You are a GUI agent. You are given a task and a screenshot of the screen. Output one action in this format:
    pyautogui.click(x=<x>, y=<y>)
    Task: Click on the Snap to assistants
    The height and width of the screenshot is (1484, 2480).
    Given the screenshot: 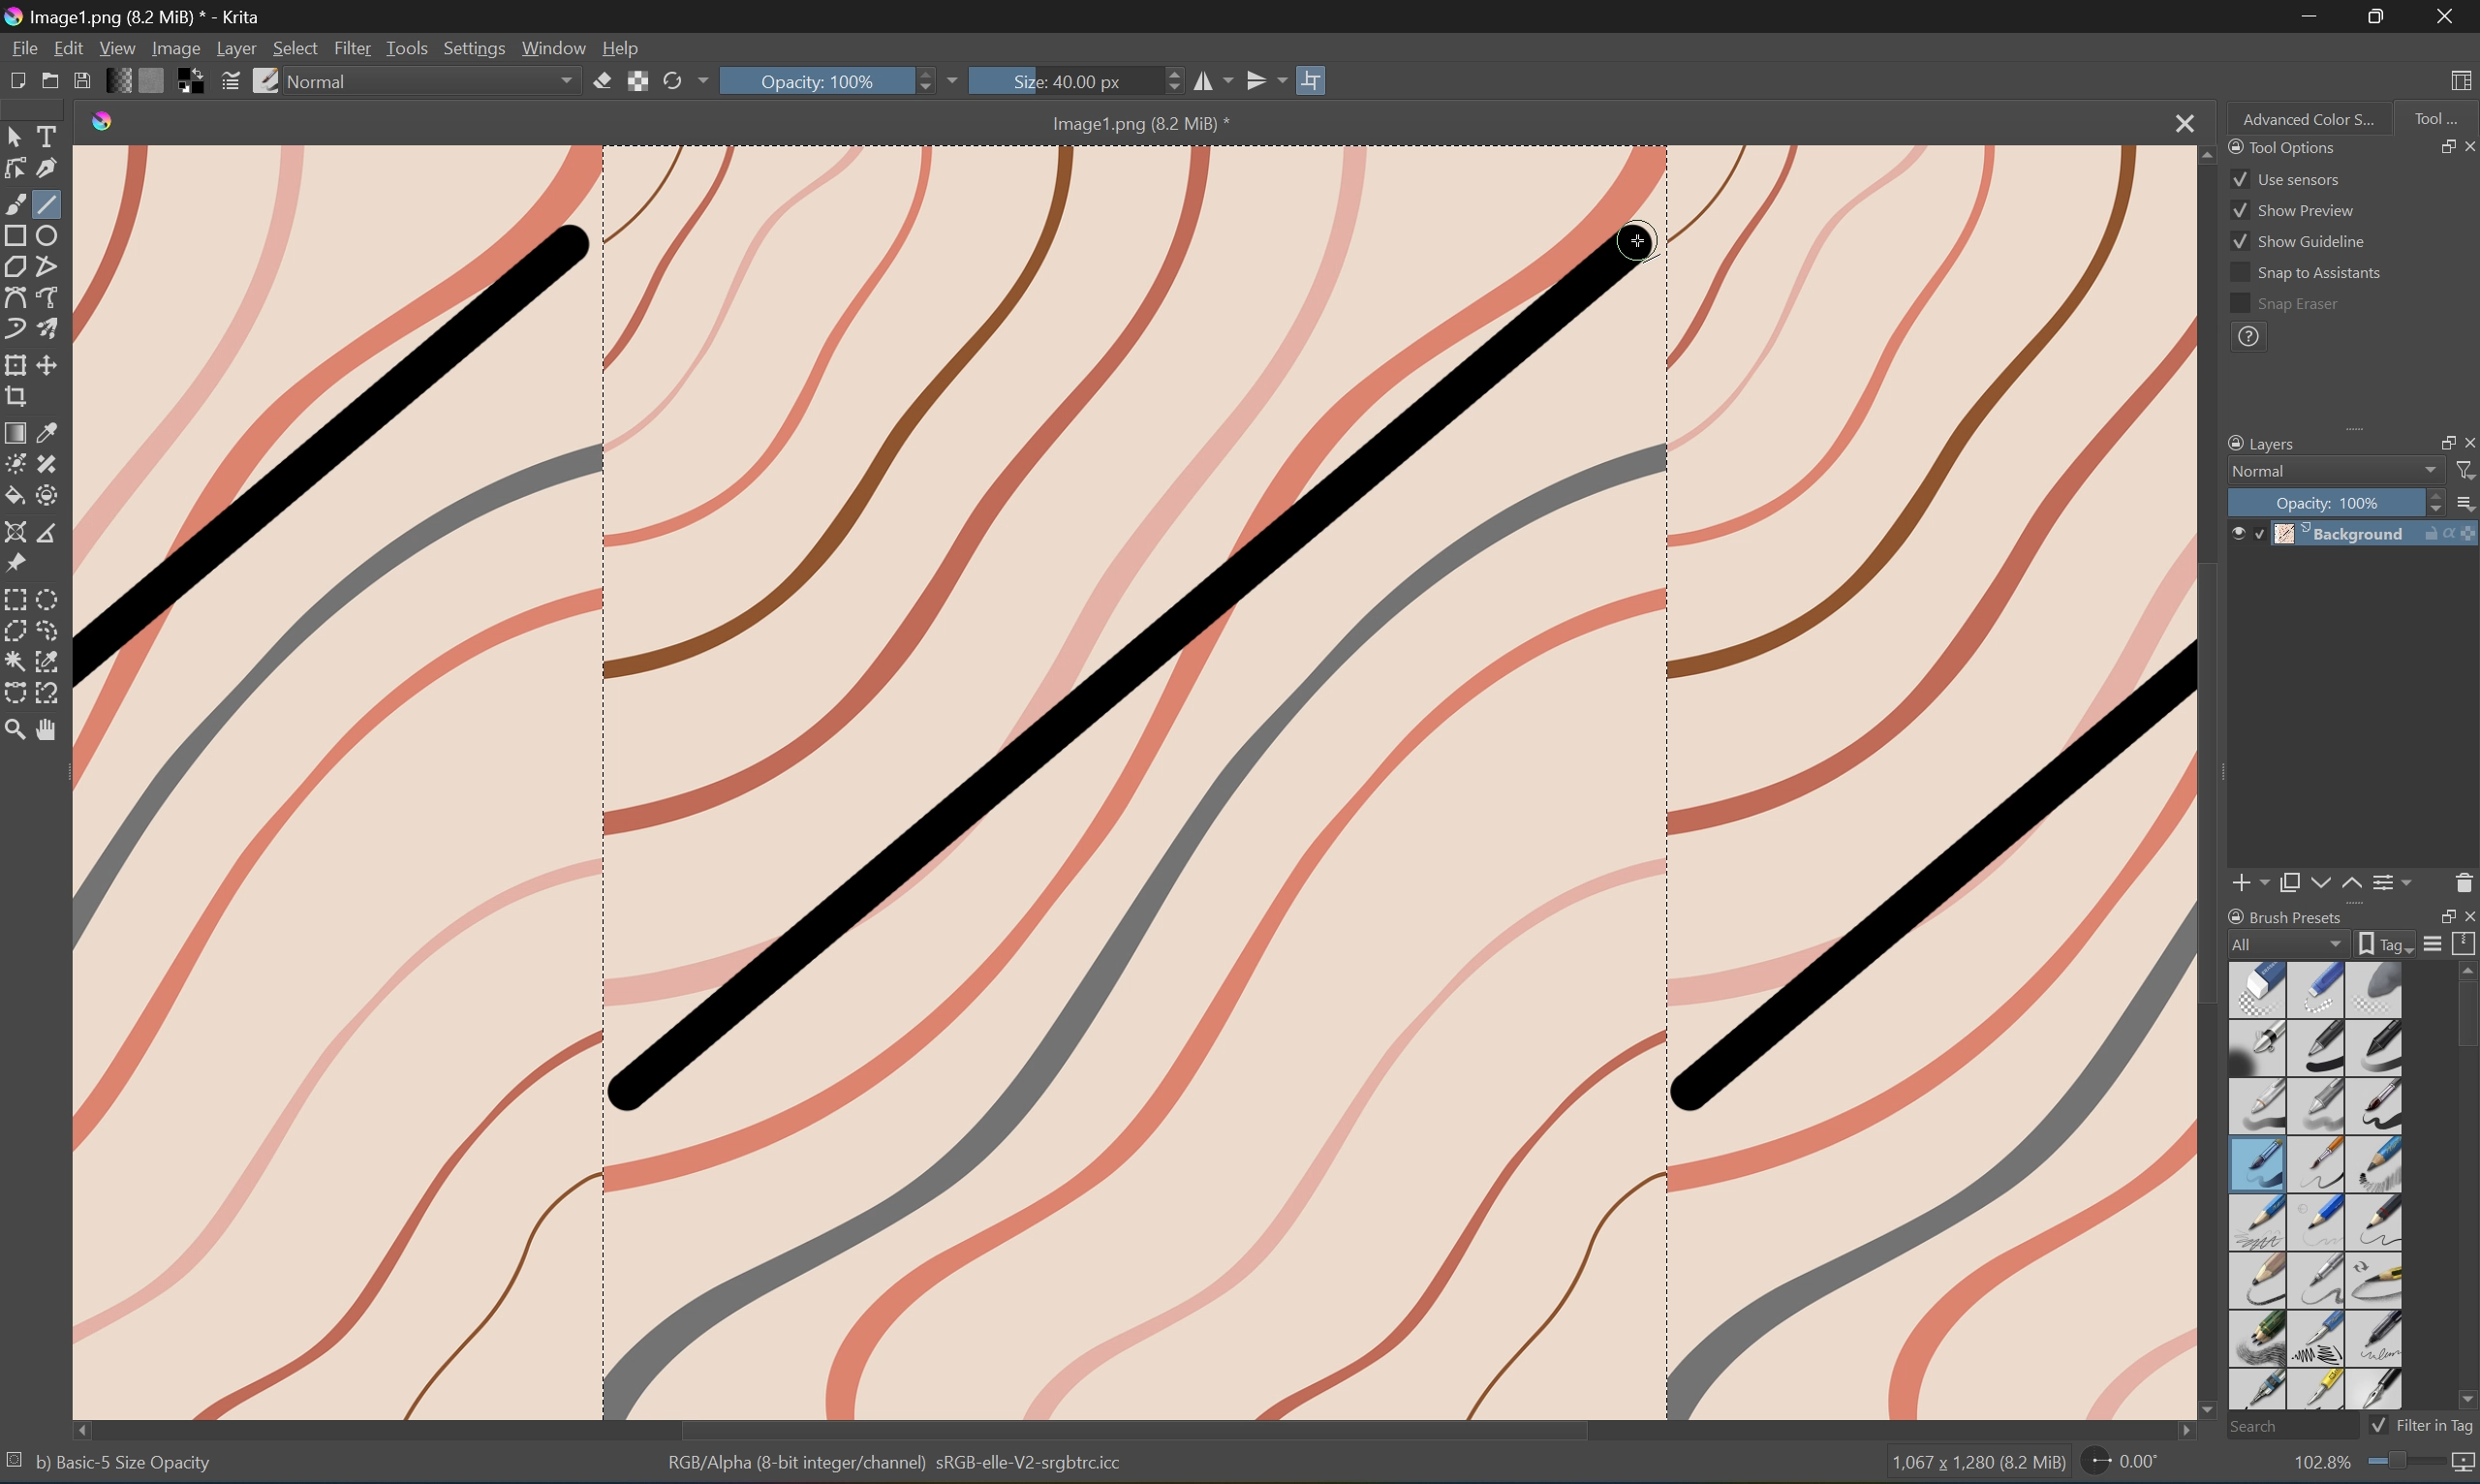 What is the action you would take?
    pyautogui.click(x=2304, y=274)
    